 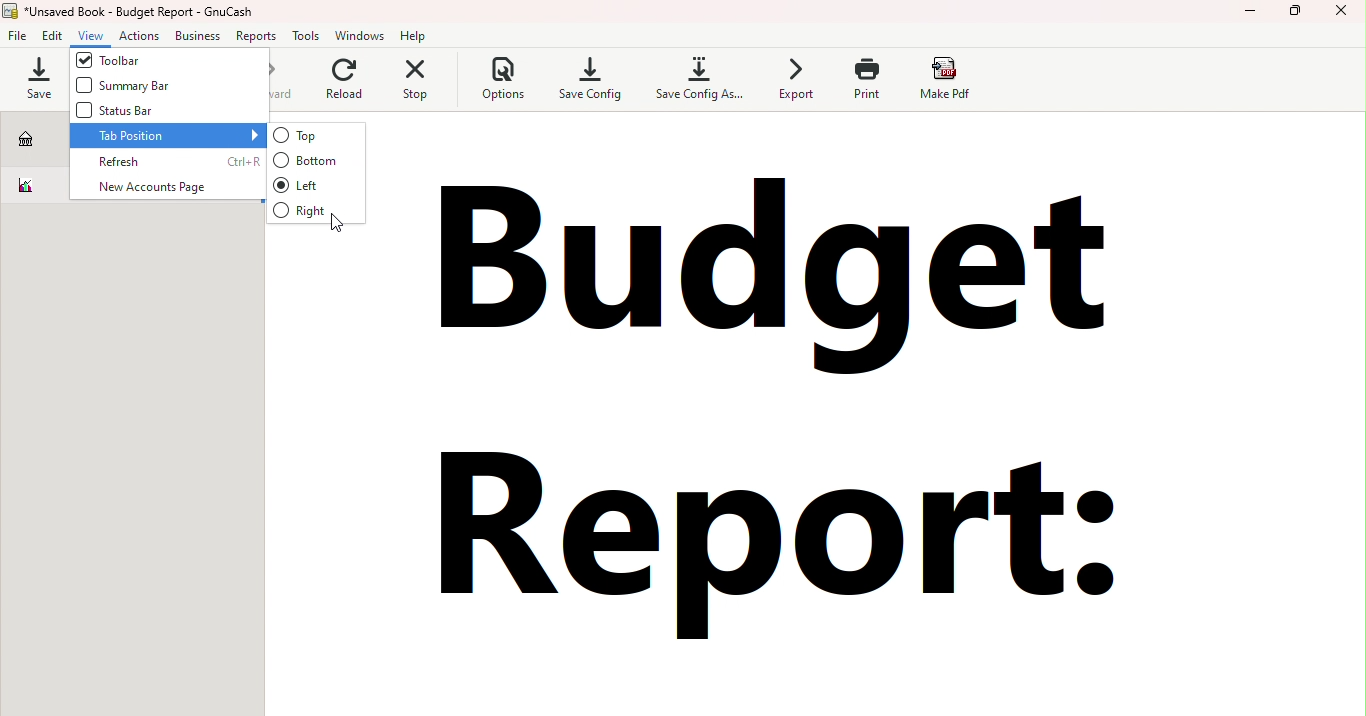 I want to click on Accounts, so click(x=34, y=139).